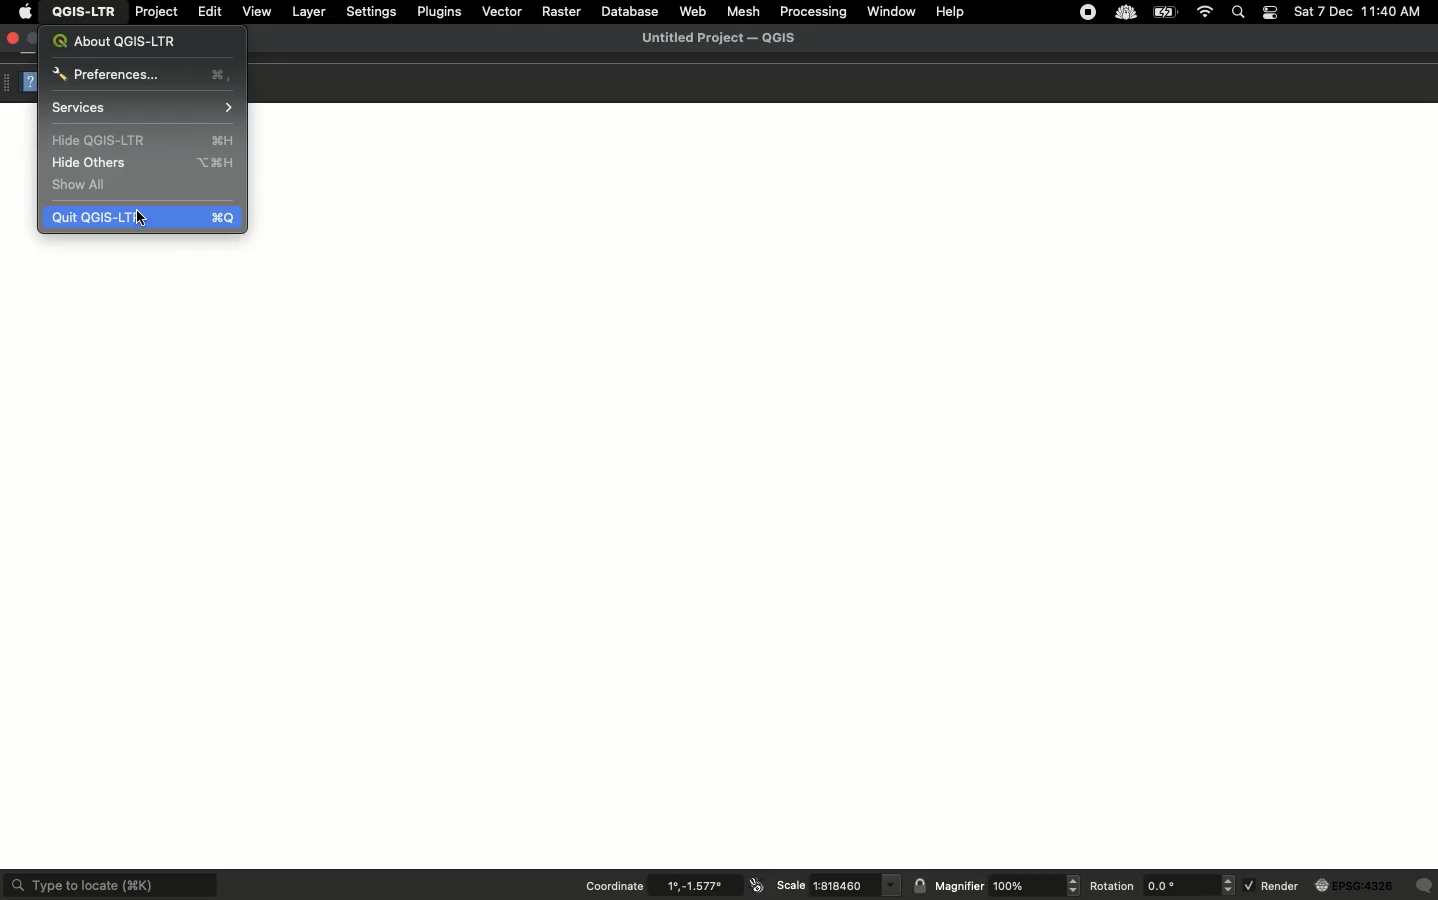 The height and width of the screenshot is (900, 1438). What do you see at coordinates (159, 12) in the screenshot?
I see `Project` at bounding box center [159, 12].